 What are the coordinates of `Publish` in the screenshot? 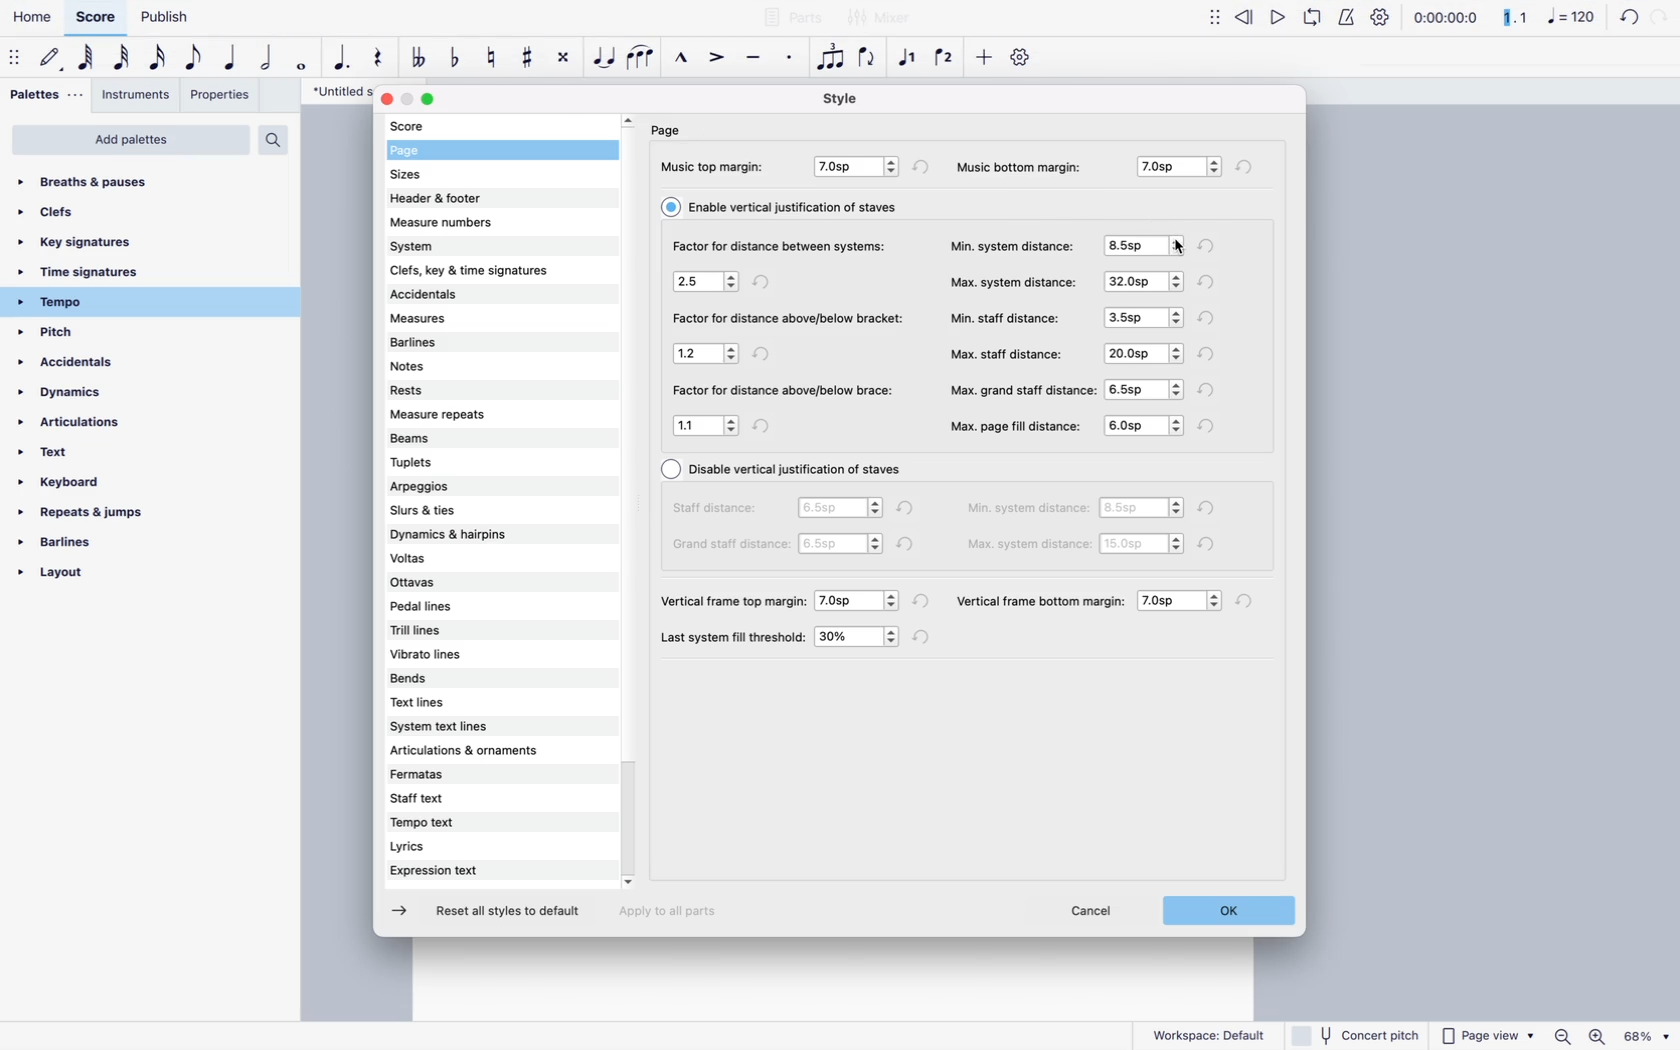 It's located at (163, 17).